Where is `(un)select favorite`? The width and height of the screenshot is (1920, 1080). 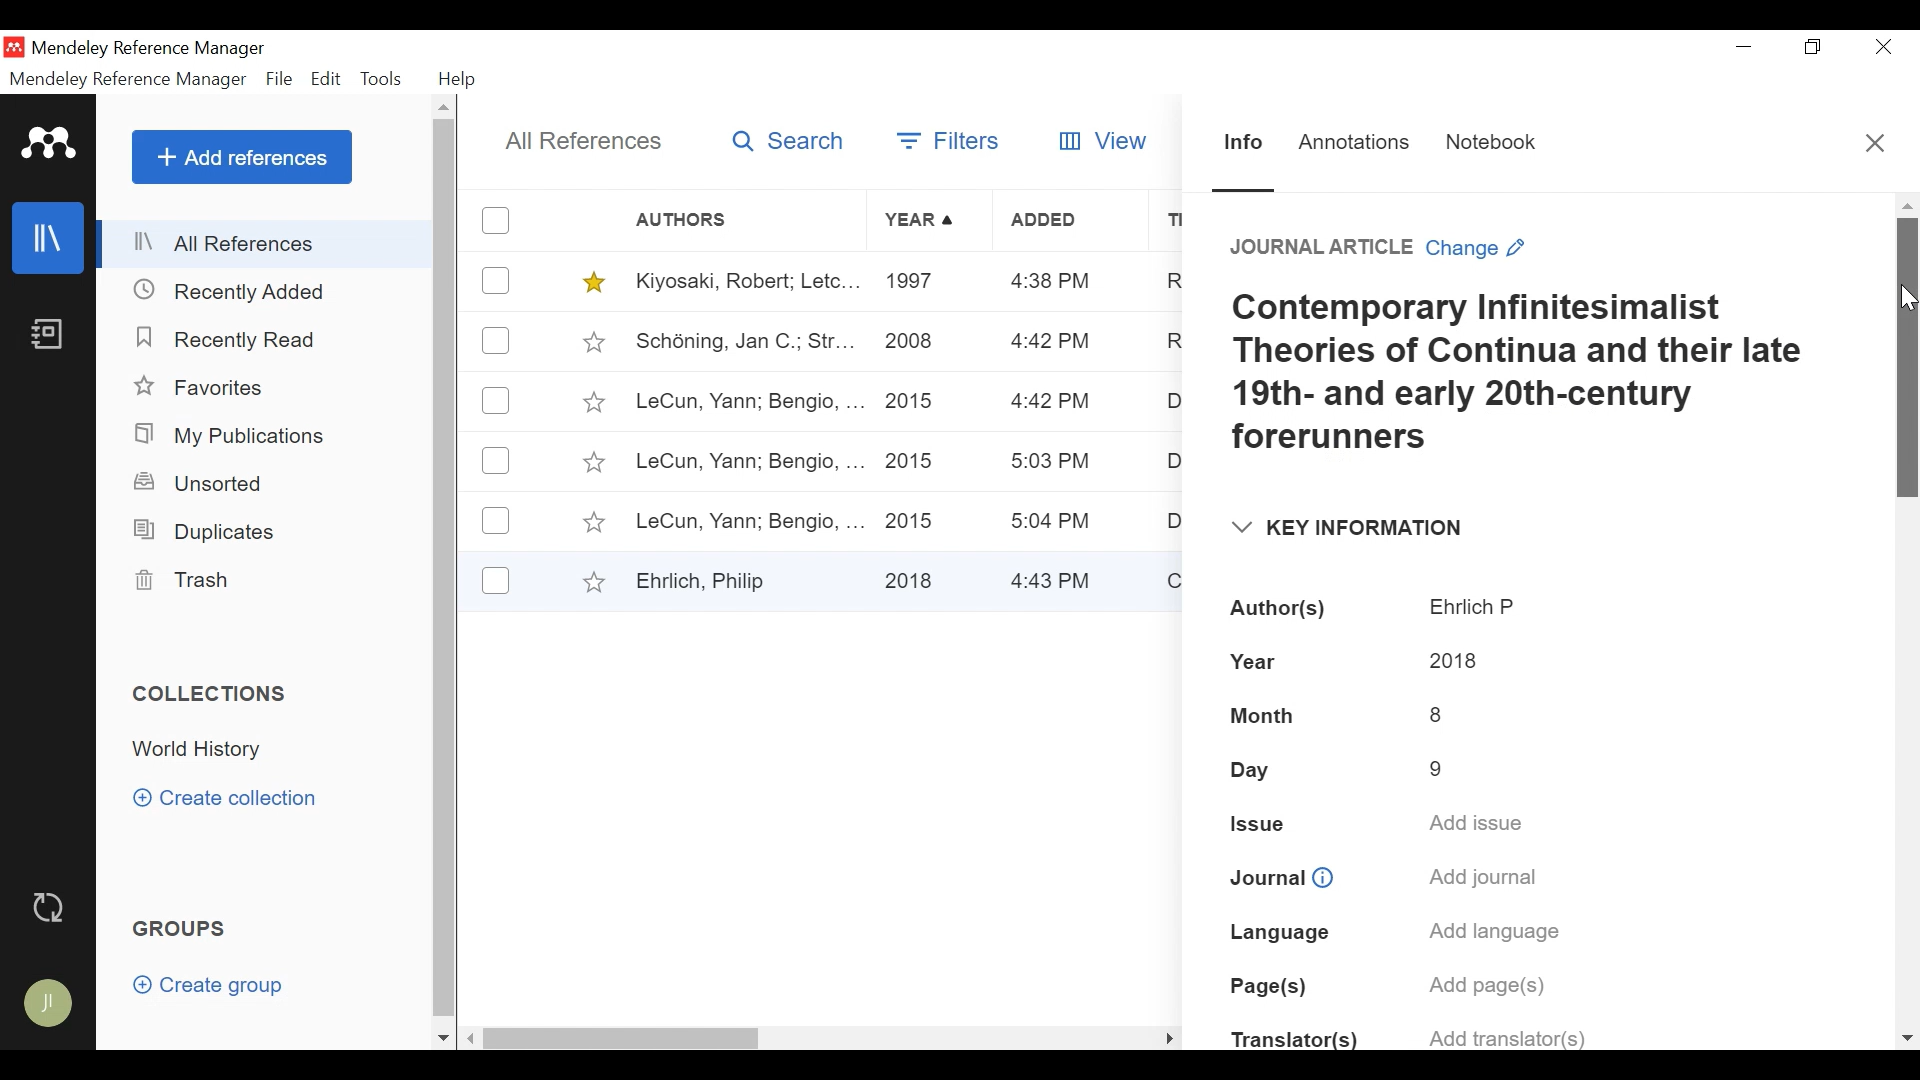
(un)select favorite is located at coordinates (591, 463).